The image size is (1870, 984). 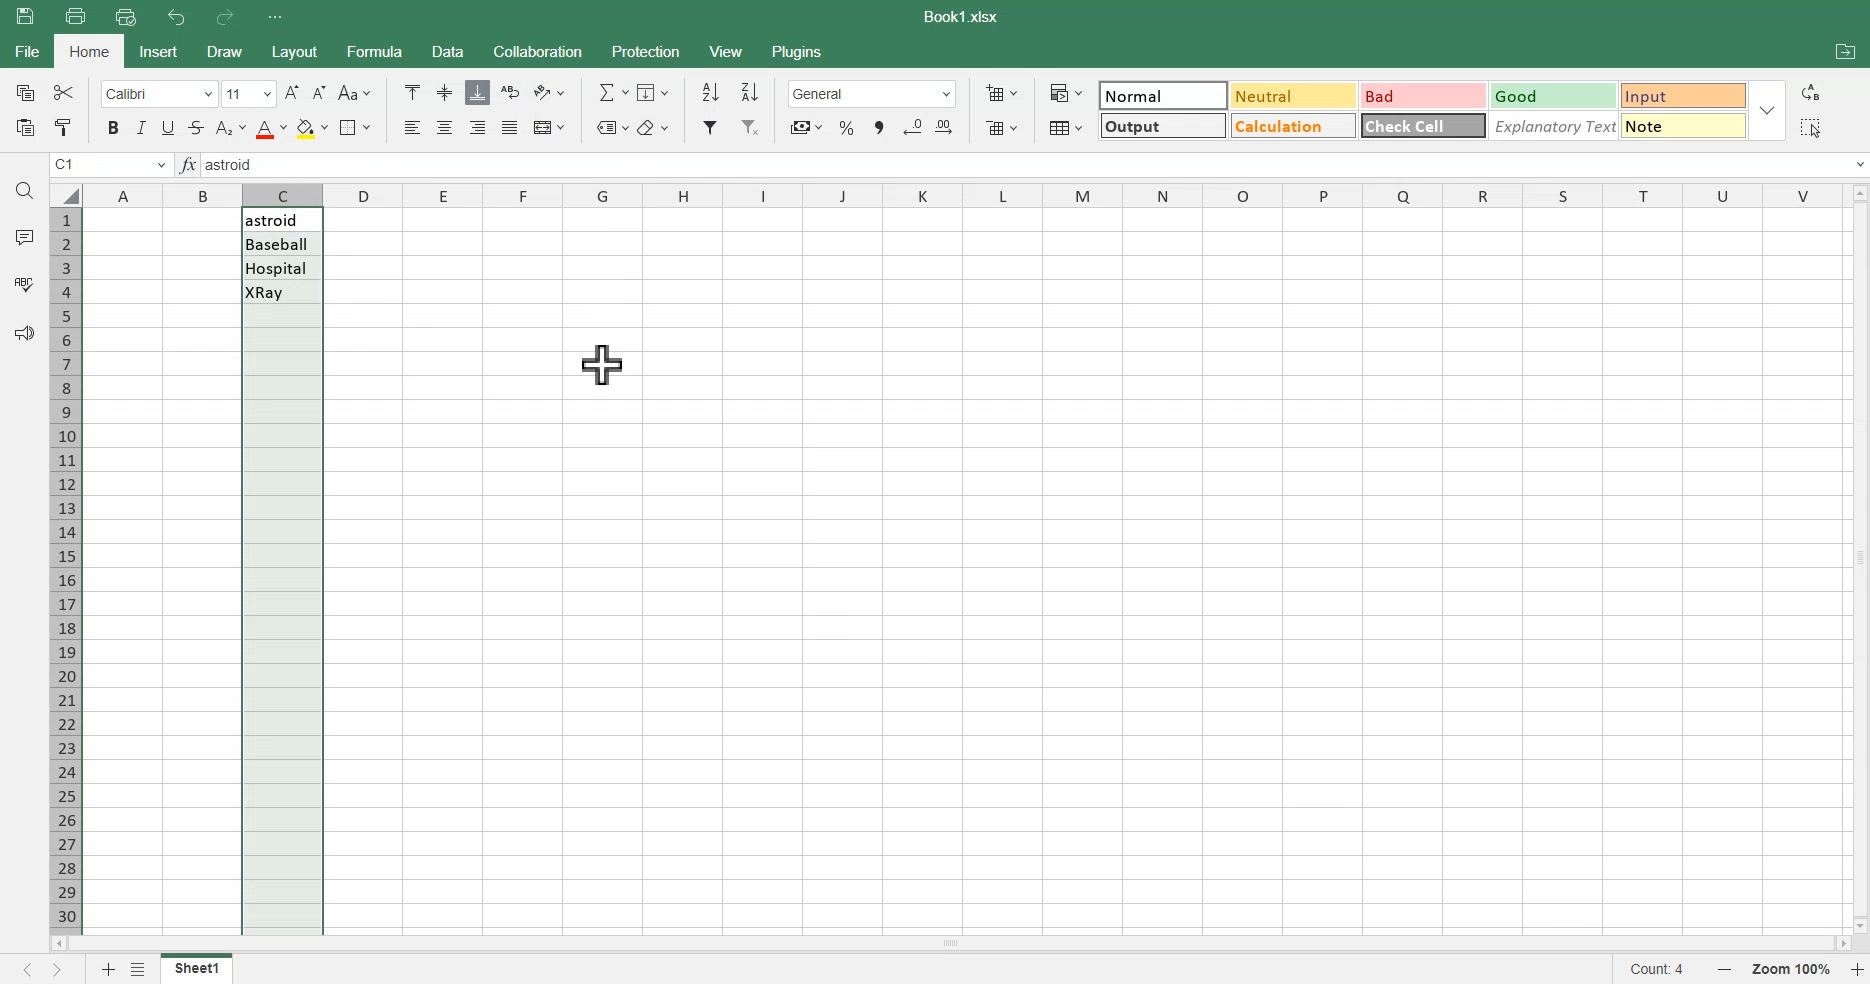 What do you see at coordinates (1423, 130) in the screenshot?
I see `Check cell` at bounding box center [1423, 130].